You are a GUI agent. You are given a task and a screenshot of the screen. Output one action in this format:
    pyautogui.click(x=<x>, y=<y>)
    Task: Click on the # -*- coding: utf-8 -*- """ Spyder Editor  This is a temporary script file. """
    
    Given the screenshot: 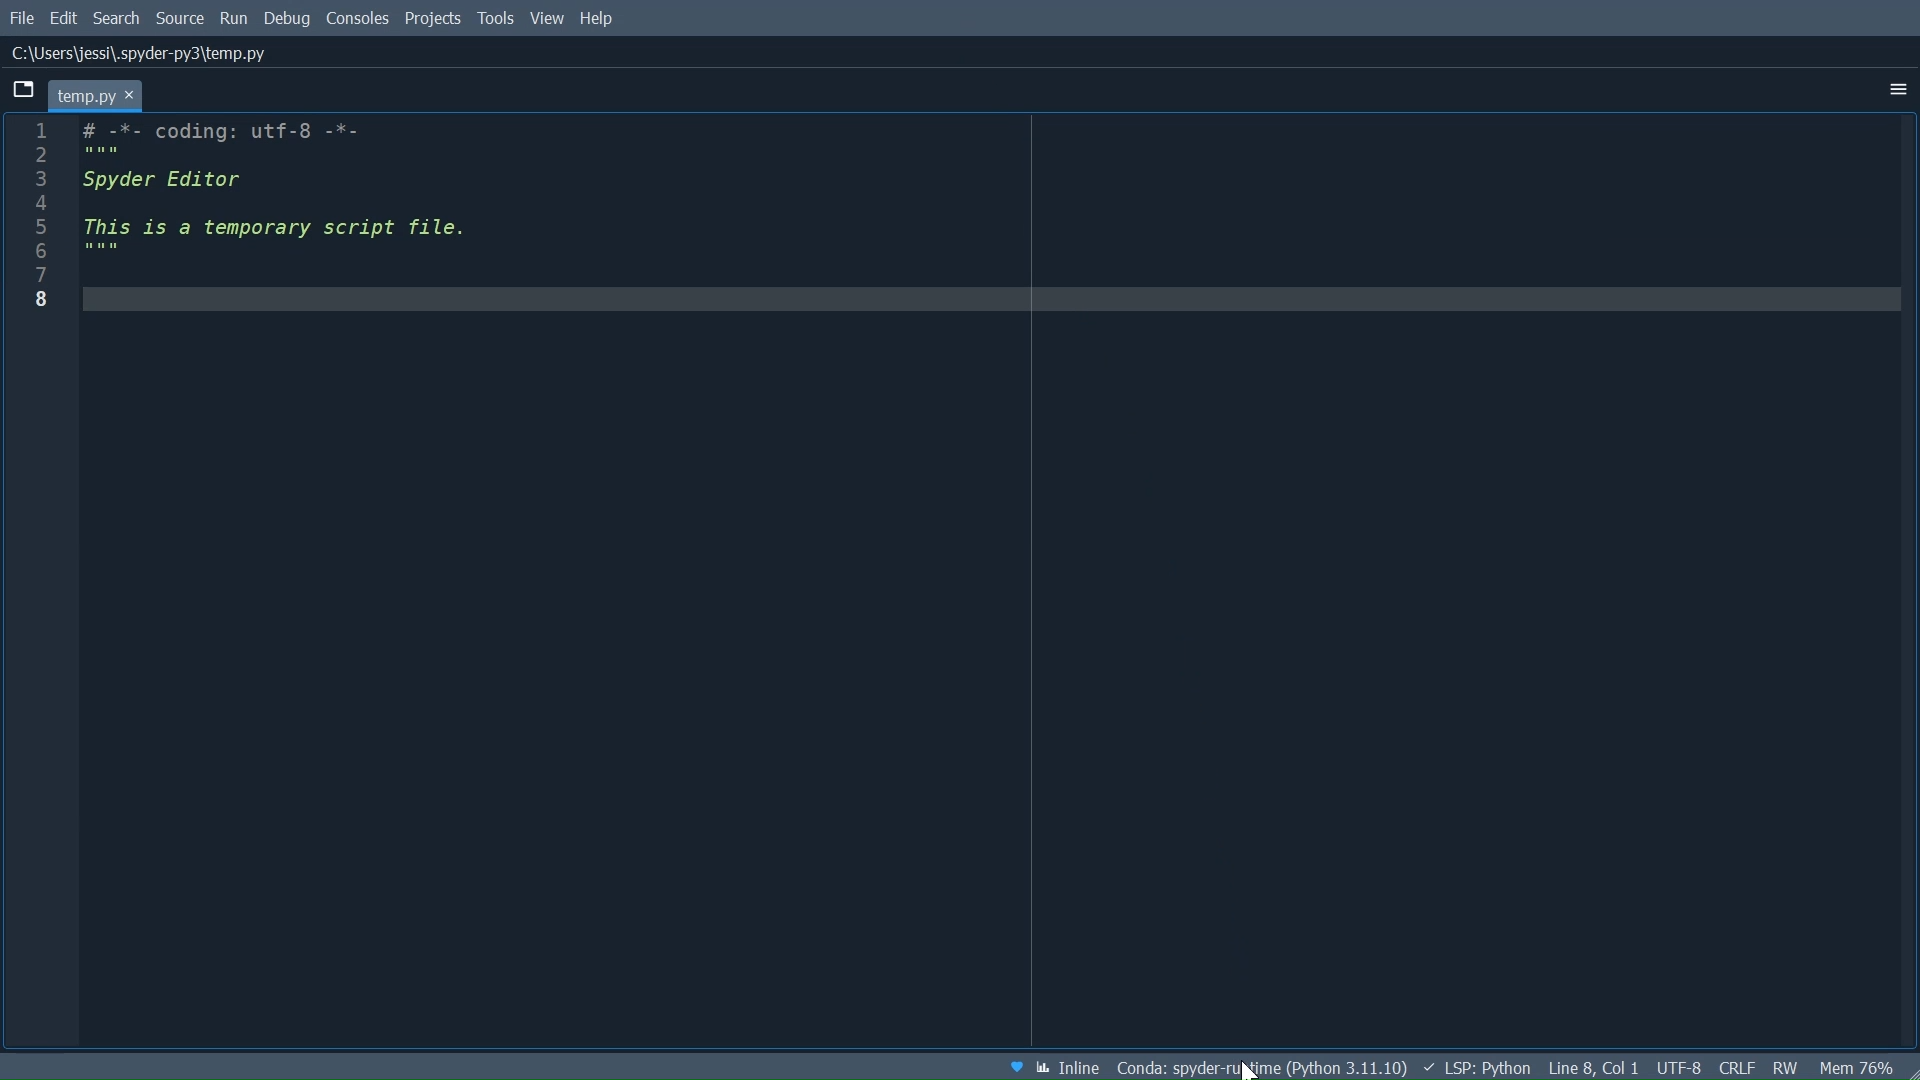 What is the action you would take?
    pyautogui.click(x=989, y=581)
    